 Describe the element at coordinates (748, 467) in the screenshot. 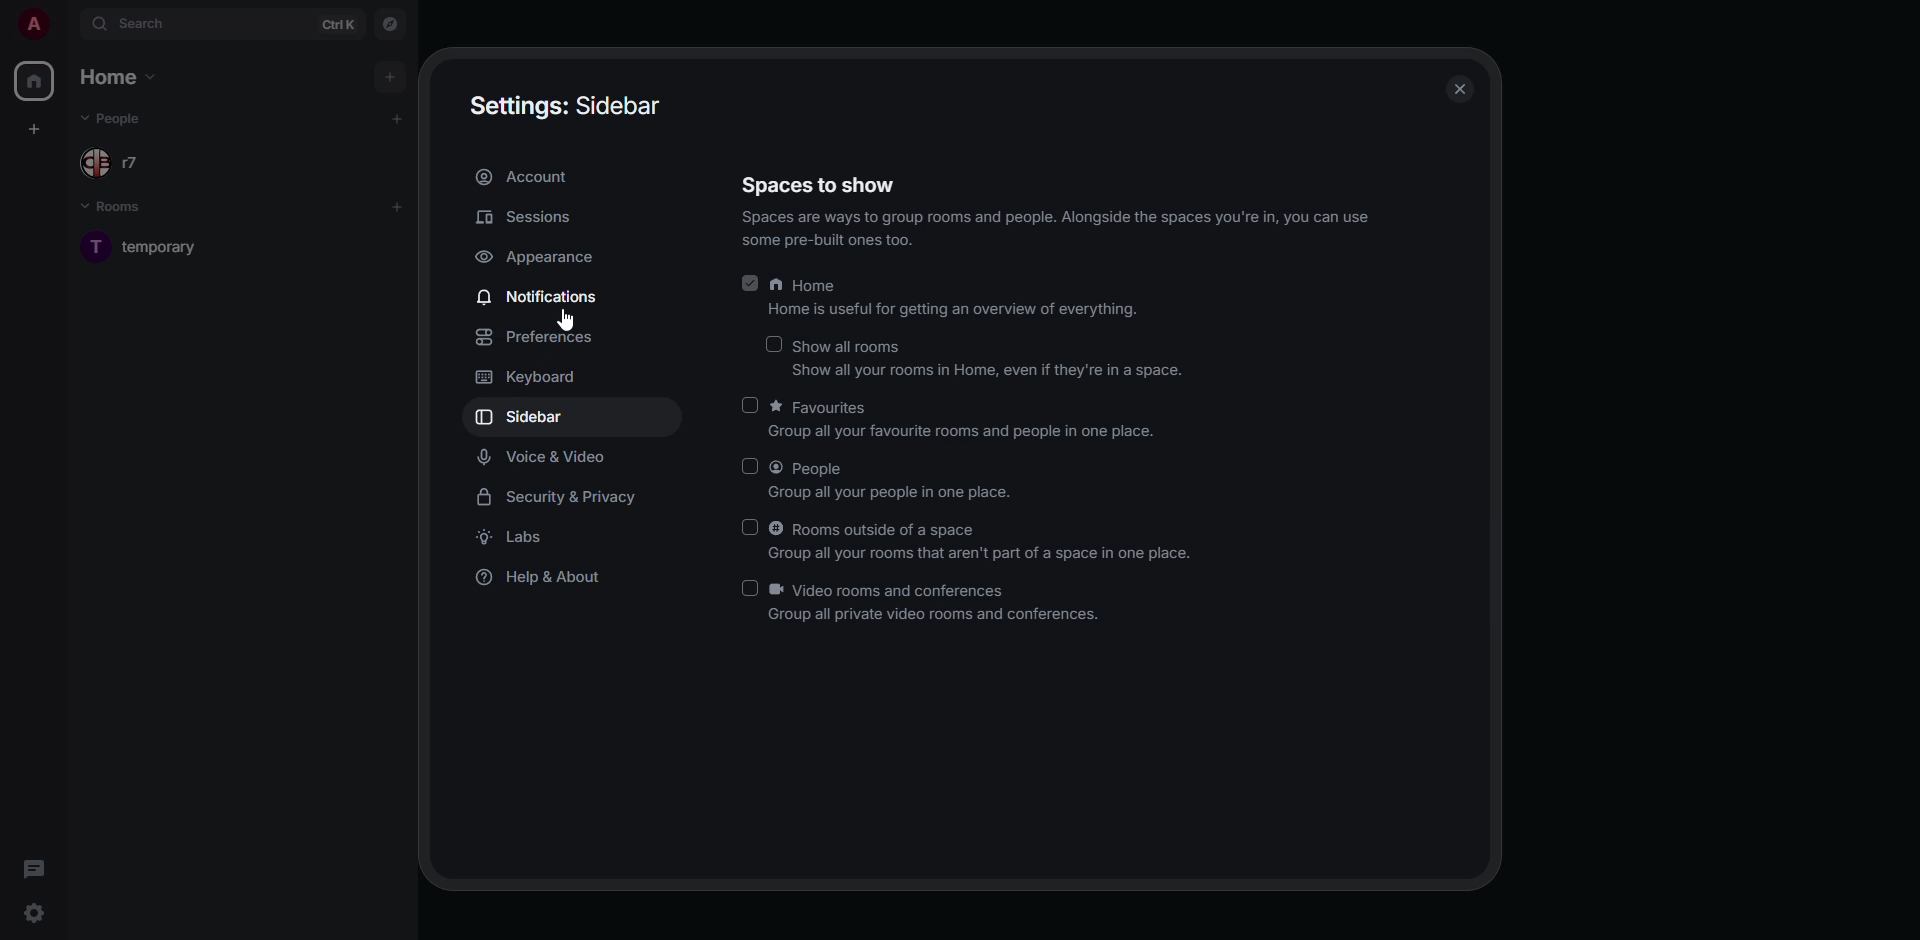

I see `click to enable` at that location.